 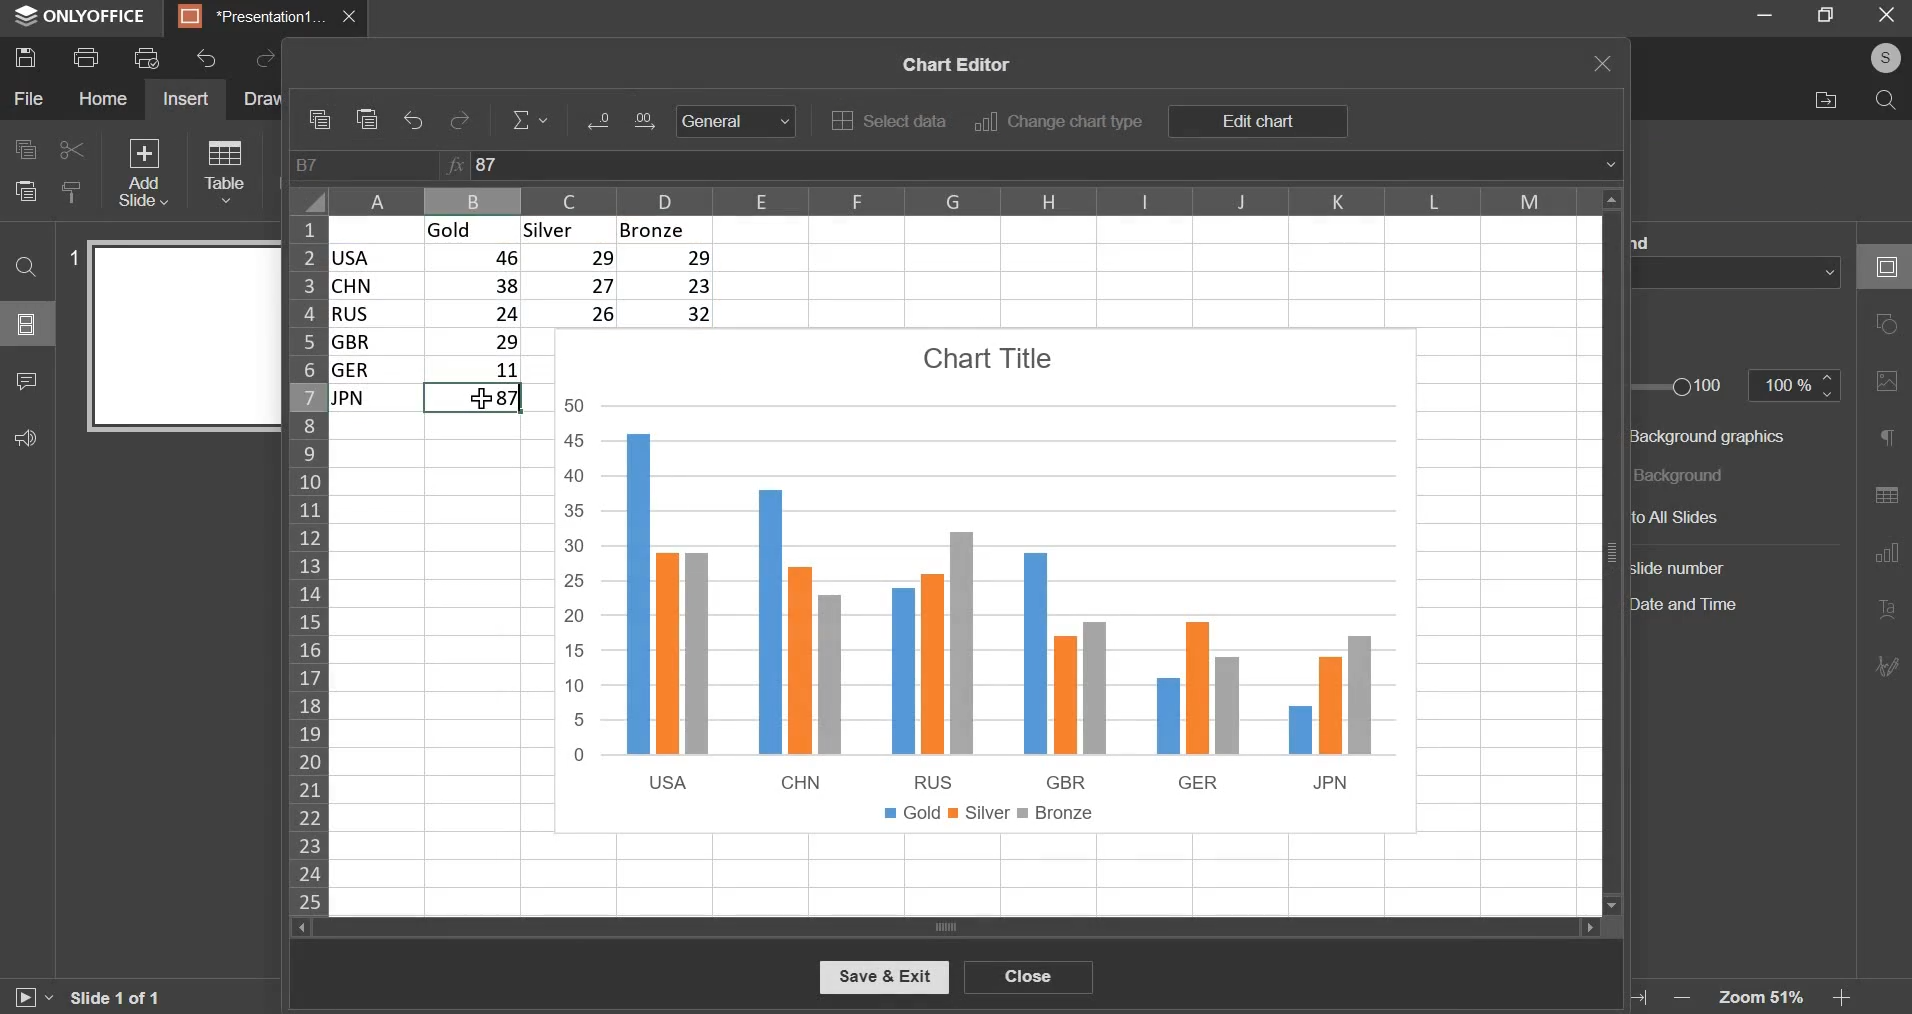 What do you see at coordinates (573, 261) in the screenshot?
I see `29` at bounding box center [573, 261].